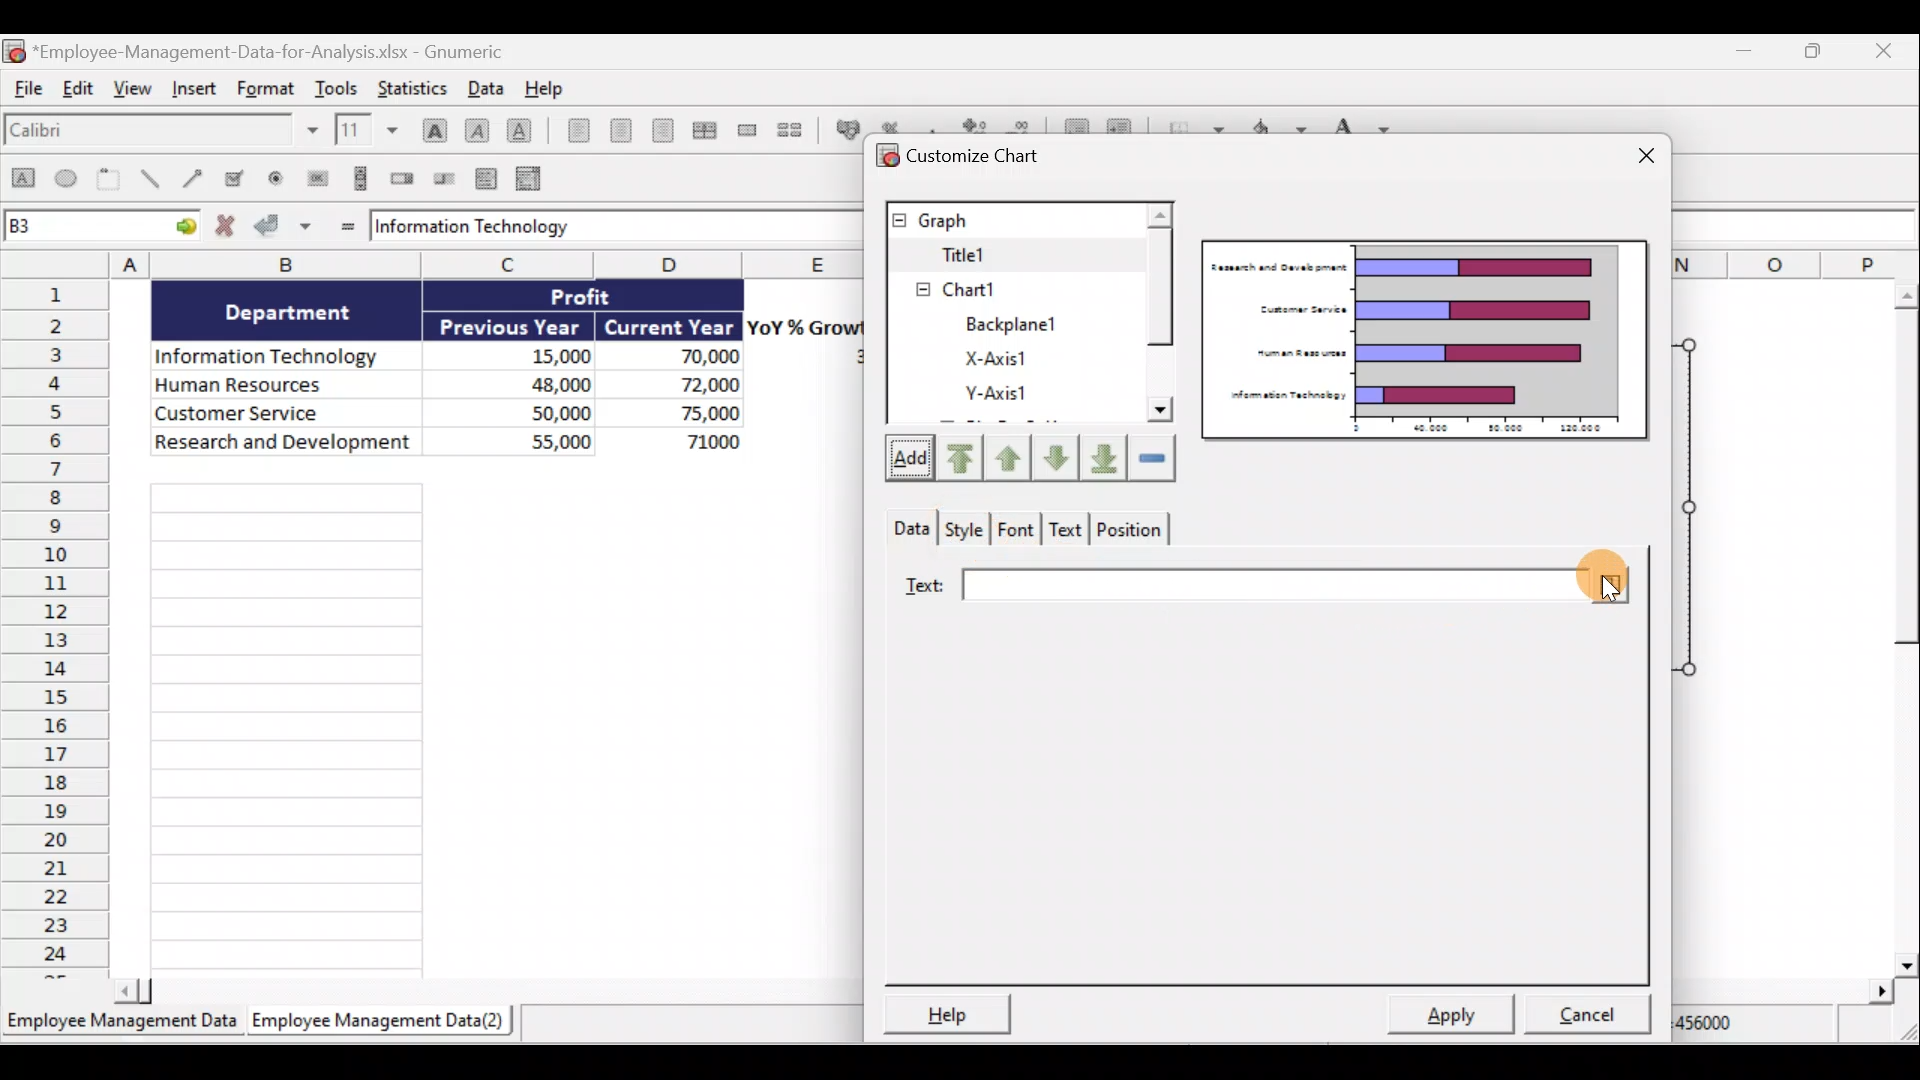 Image resolution: width=1920 pixels, height=1080 pixels. I want to click on Create a checkbox, so click(243, 178).